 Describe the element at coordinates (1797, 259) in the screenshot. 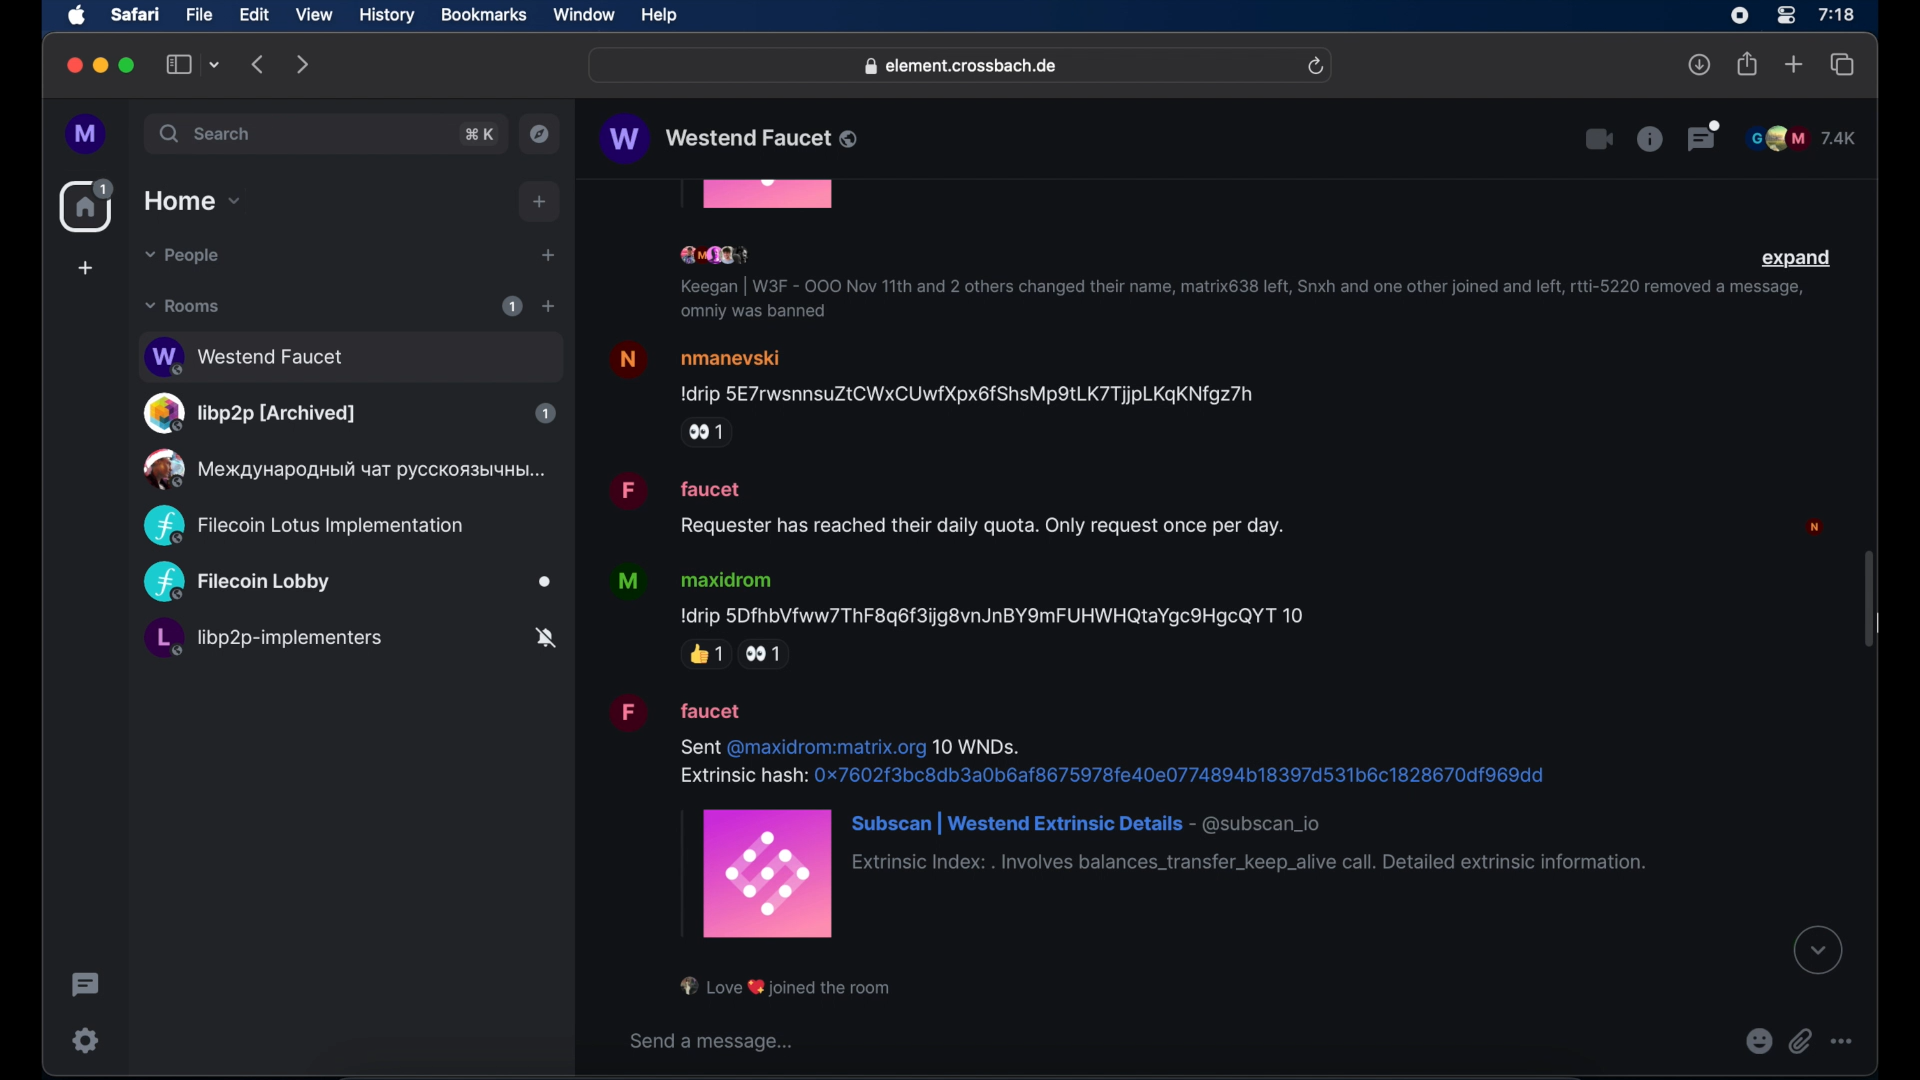

I see `expand` at that location.